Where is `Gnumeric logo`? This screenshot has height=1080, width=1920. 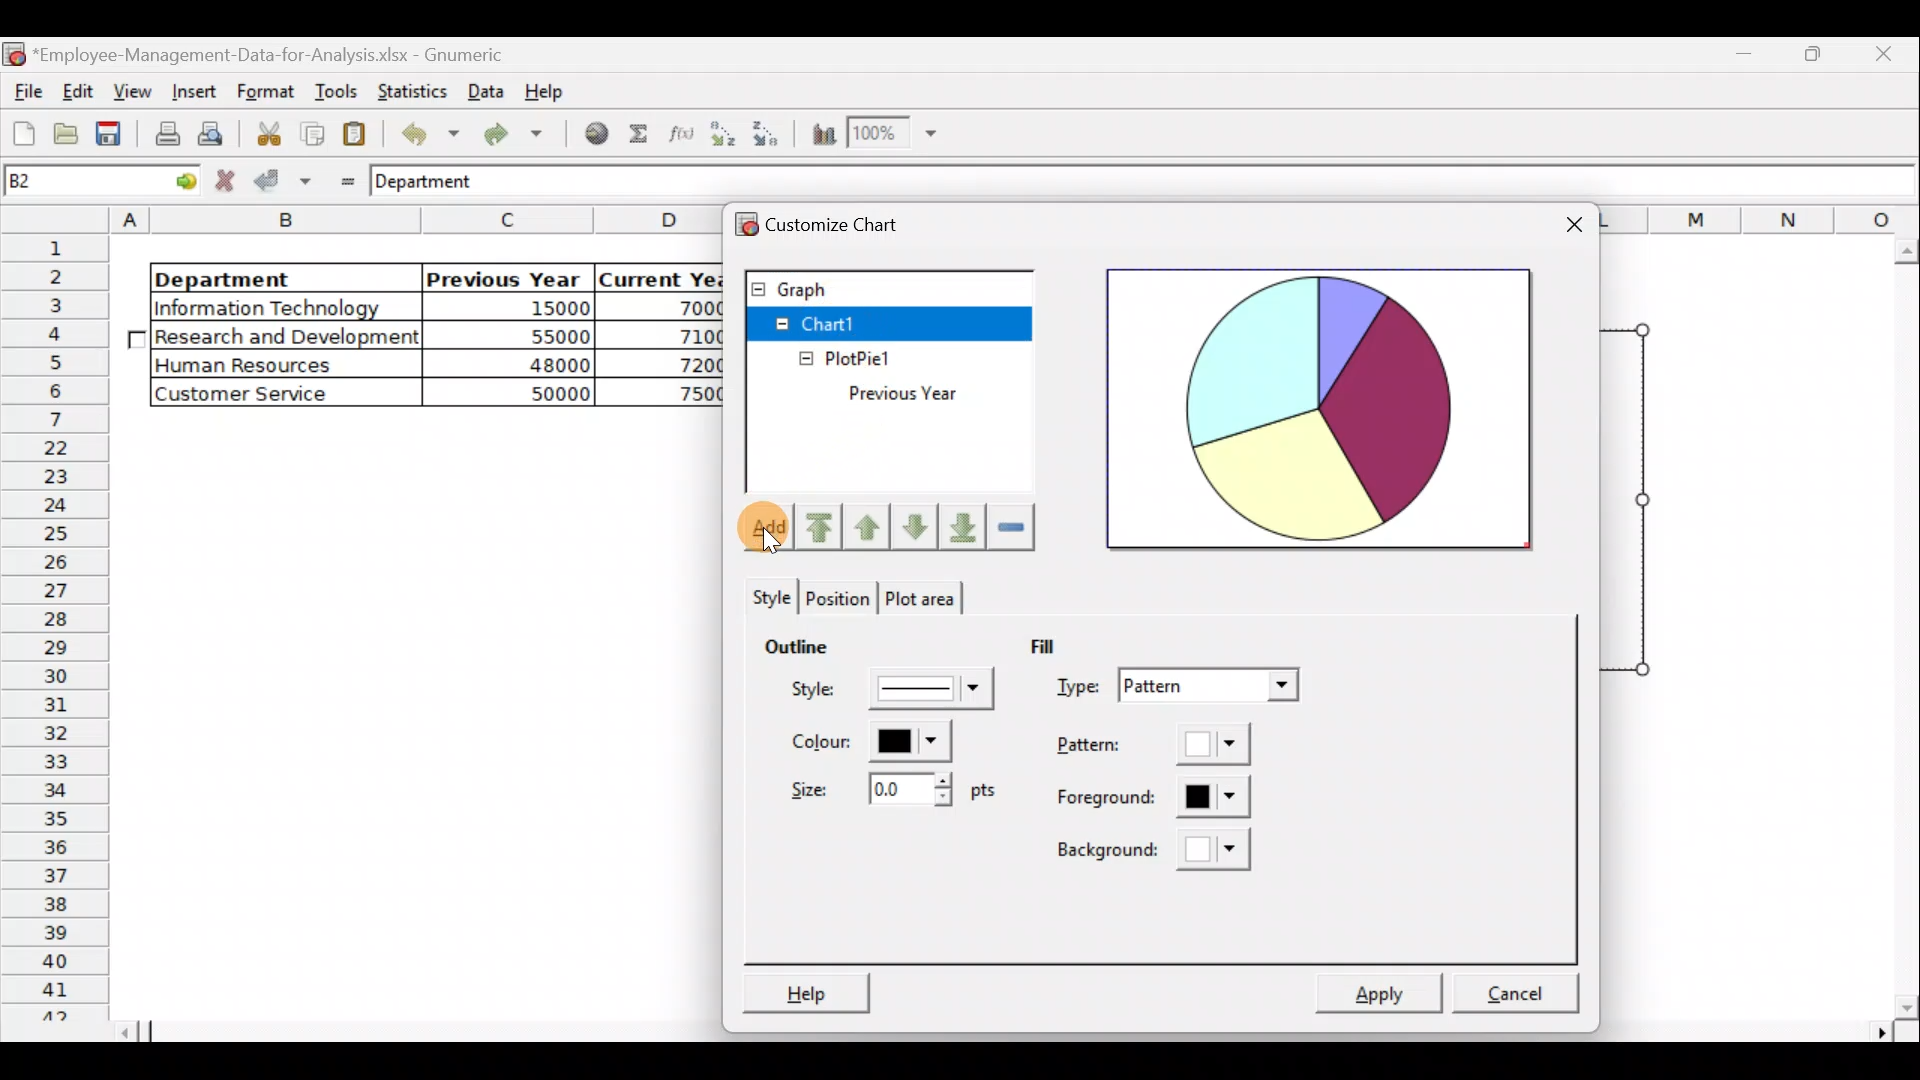
Gnumeric logo is located at coordinates (14, 53).